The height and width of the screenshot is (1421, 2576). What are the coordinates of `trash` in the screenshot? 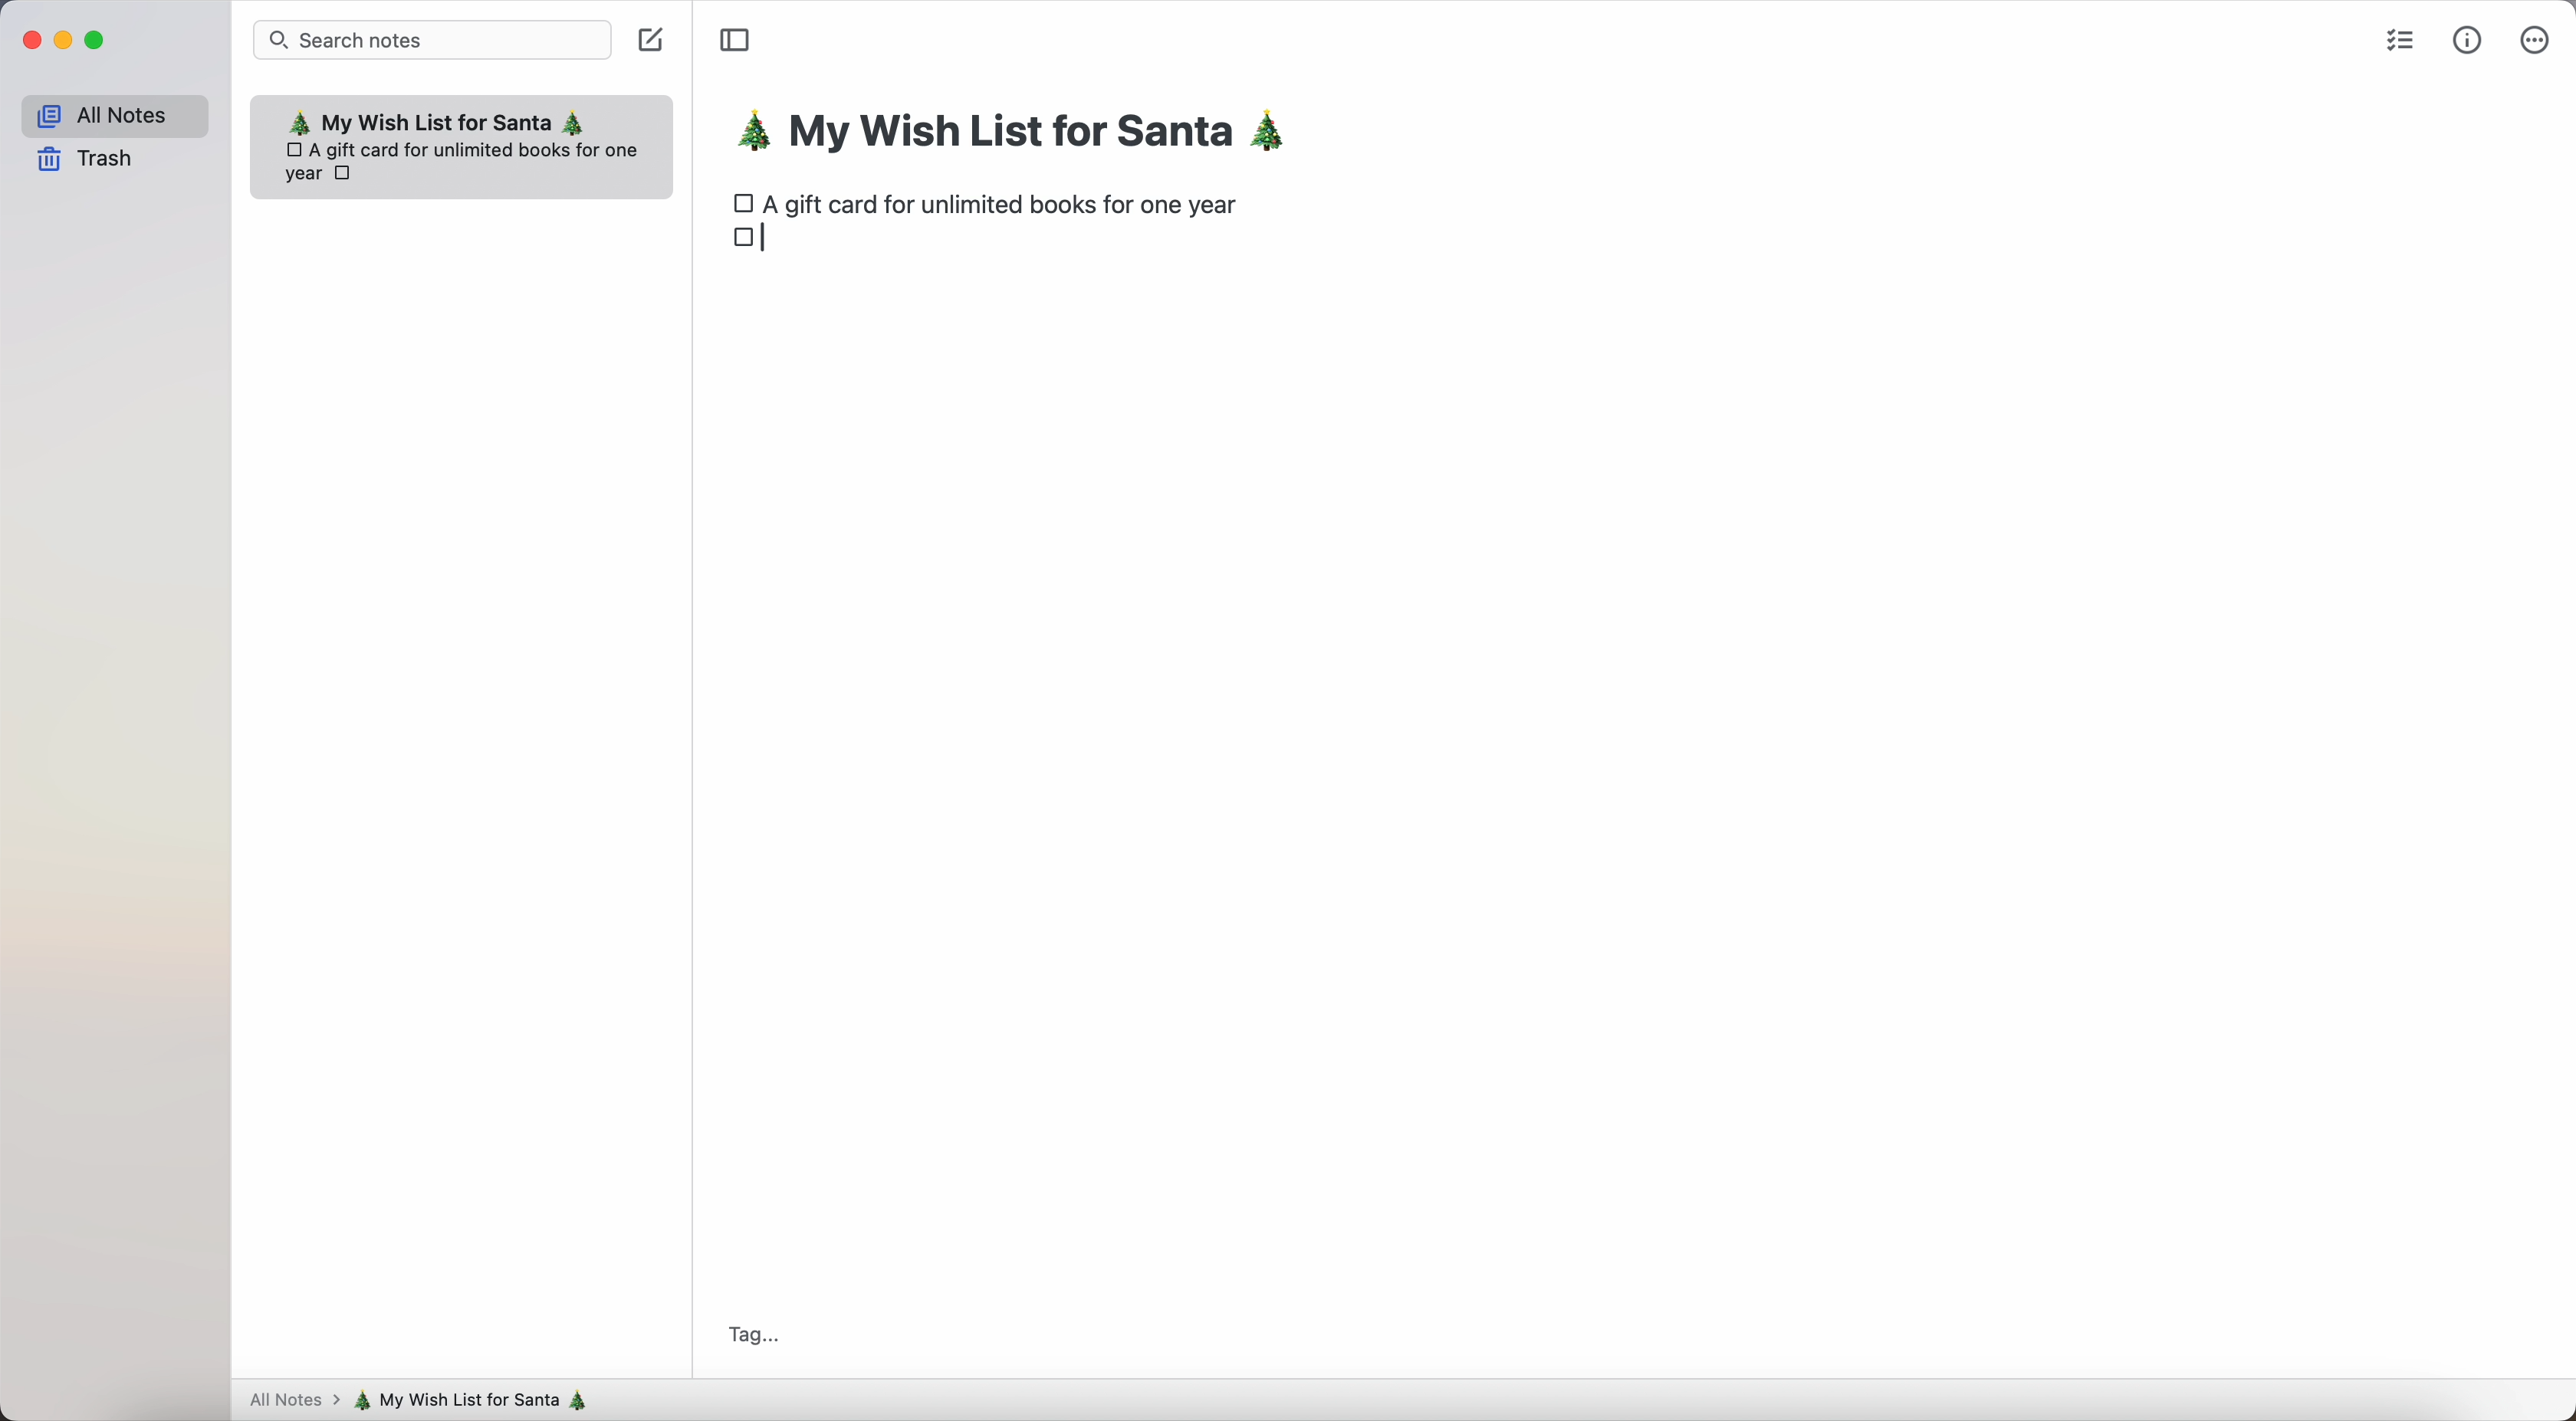 It's located at (87, 161).